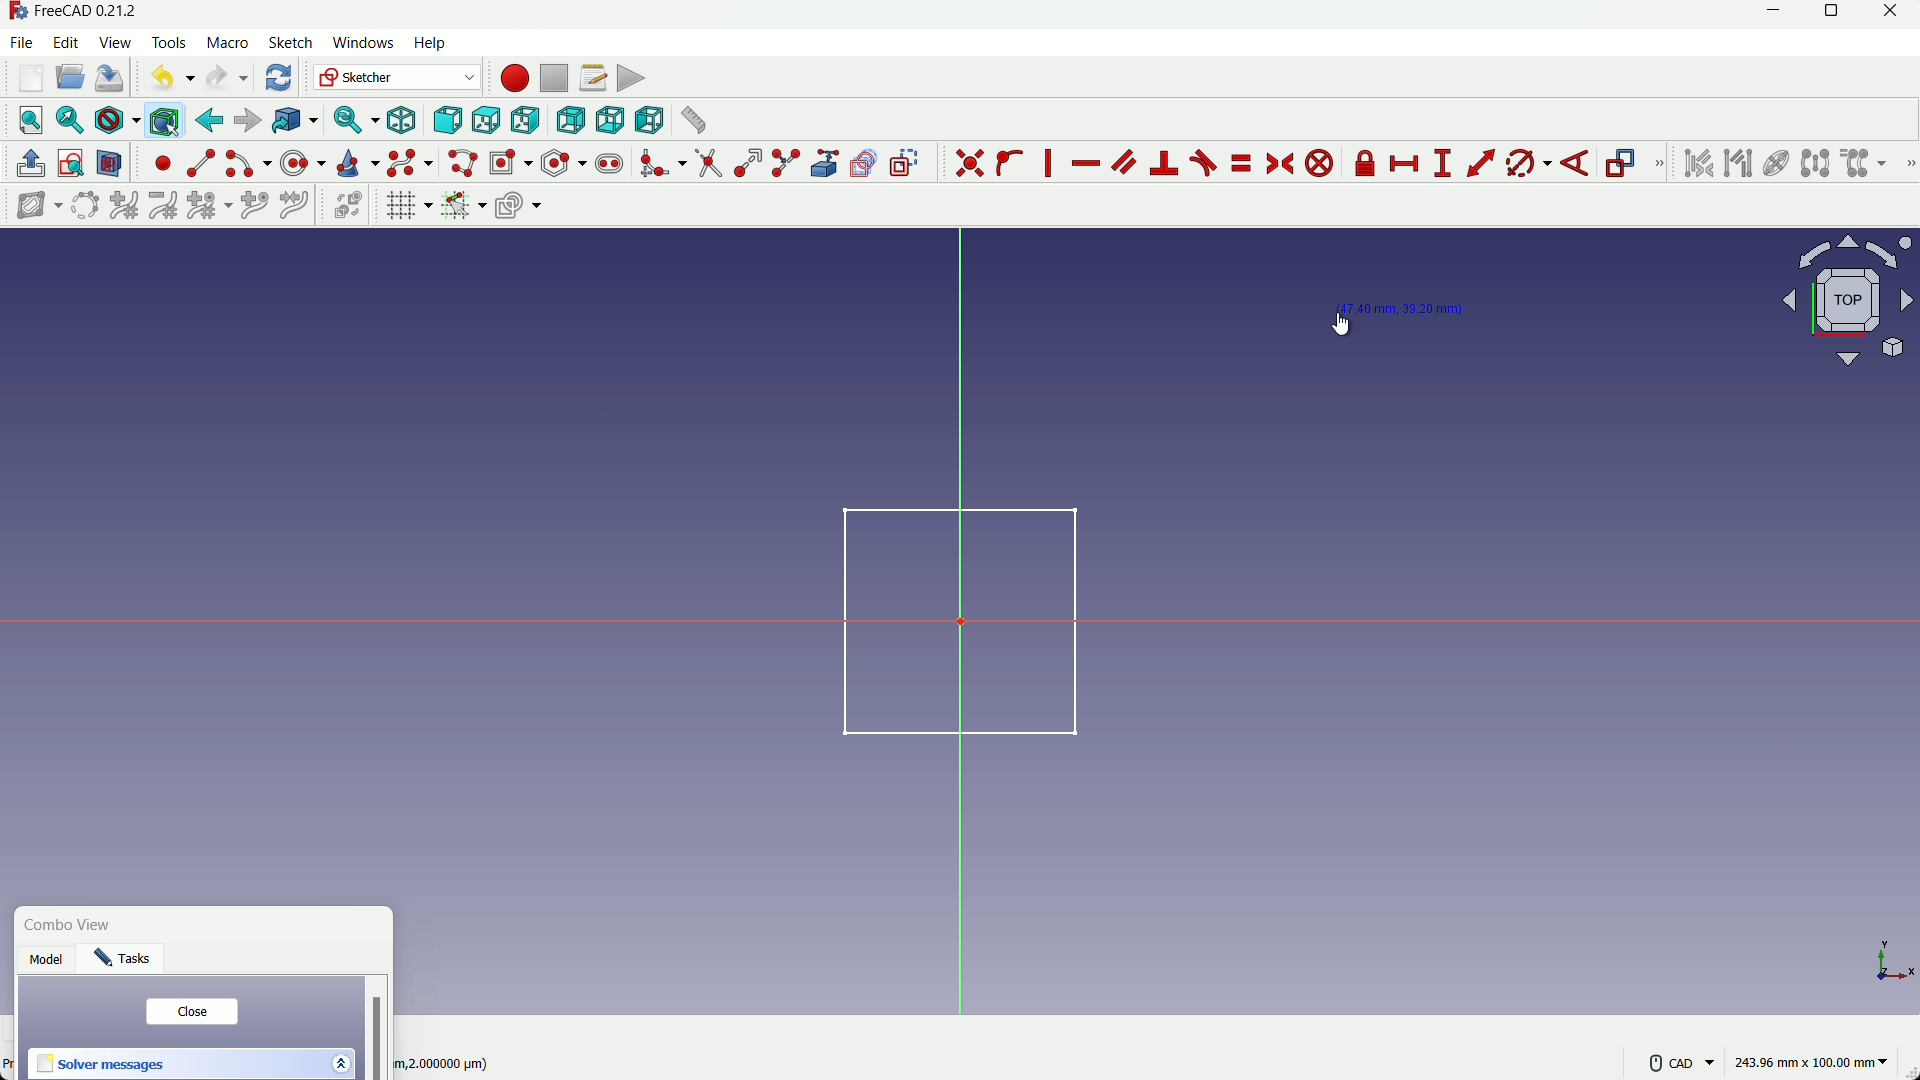  I want to click on back, so click(209, 120).